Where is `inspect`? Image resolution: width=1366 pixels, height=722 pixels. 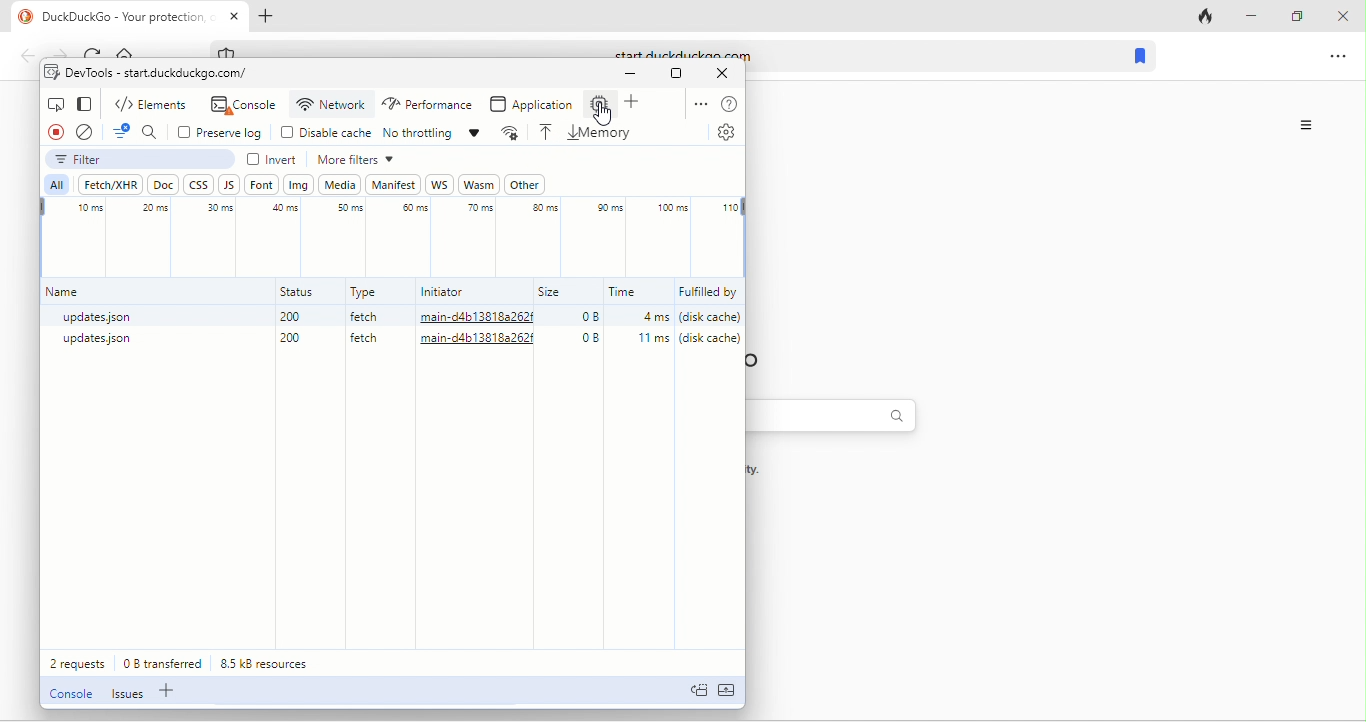
inspect is located at coordinates (61, 105).